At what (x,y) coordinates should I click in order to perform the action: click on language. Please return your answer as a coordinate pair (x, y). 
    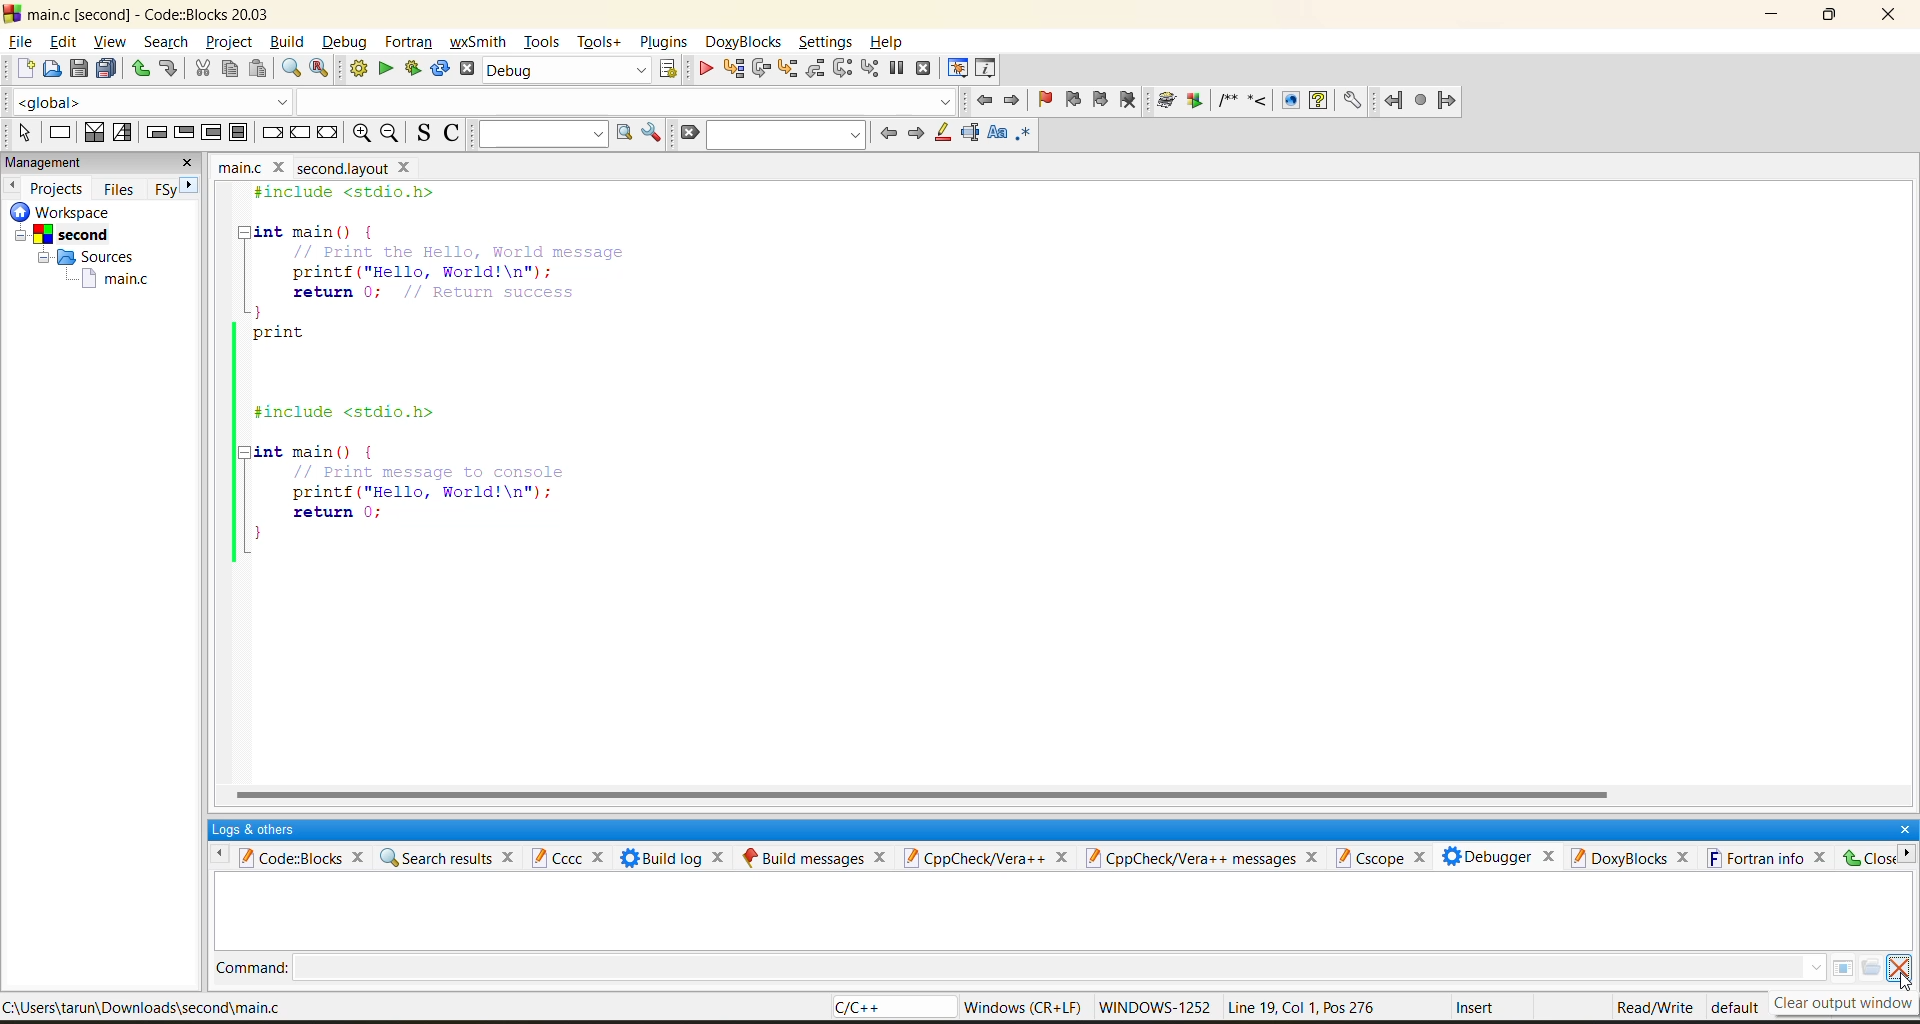
    Looking at the image, I should click on (885, 1009).